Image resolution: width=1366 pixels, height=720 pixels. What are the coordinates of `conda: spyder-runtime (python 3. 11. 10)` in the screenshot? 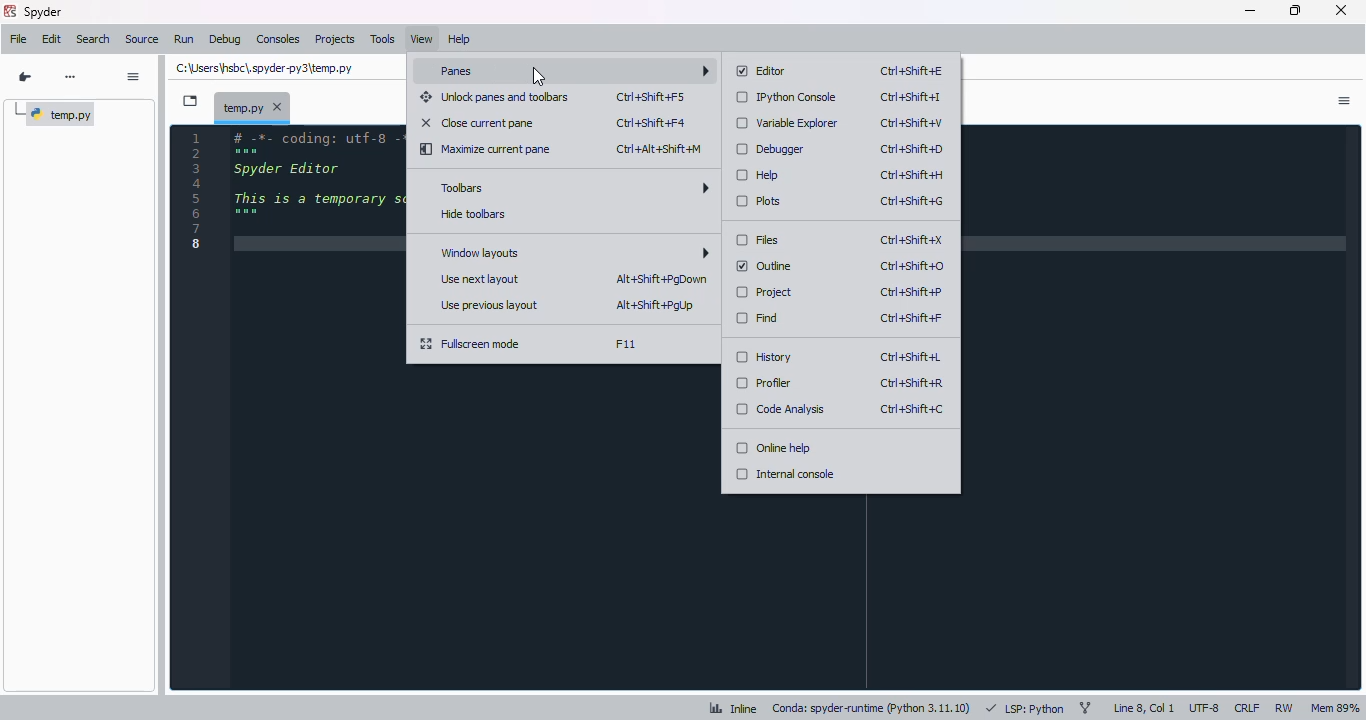 It's located at (871, 709).